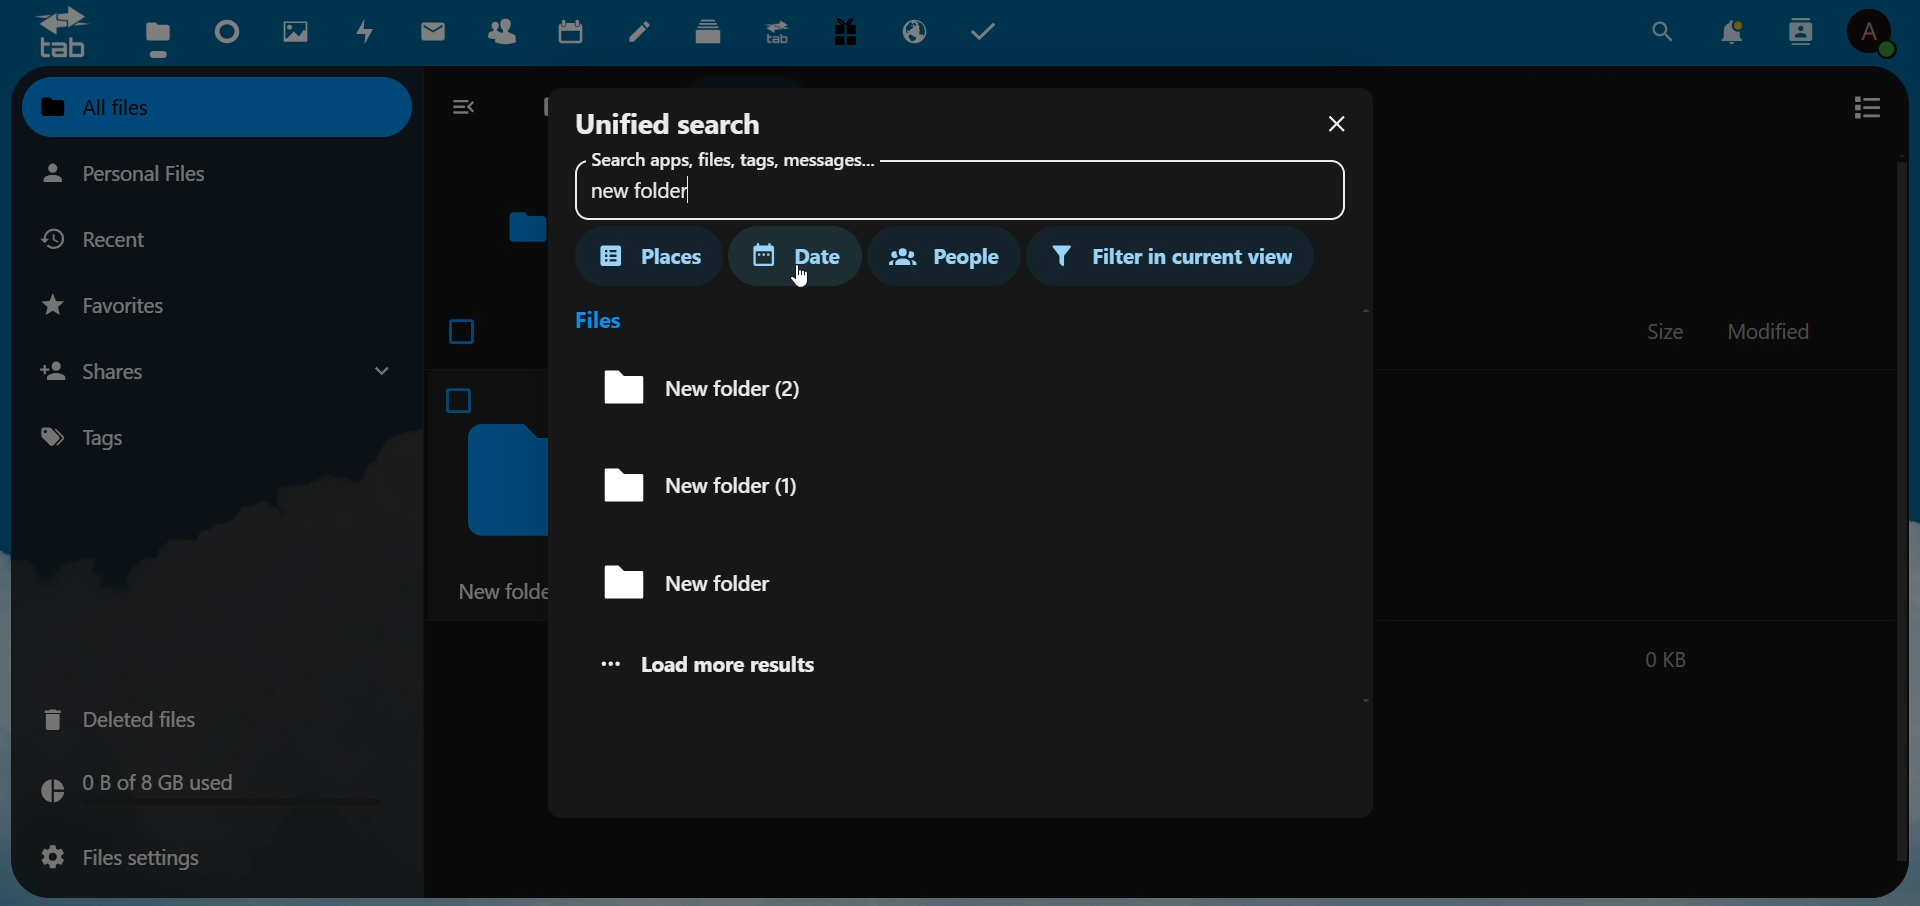  Describe the element at coordinates (851, 34) in the screenshot. I see `free trial` at that location.